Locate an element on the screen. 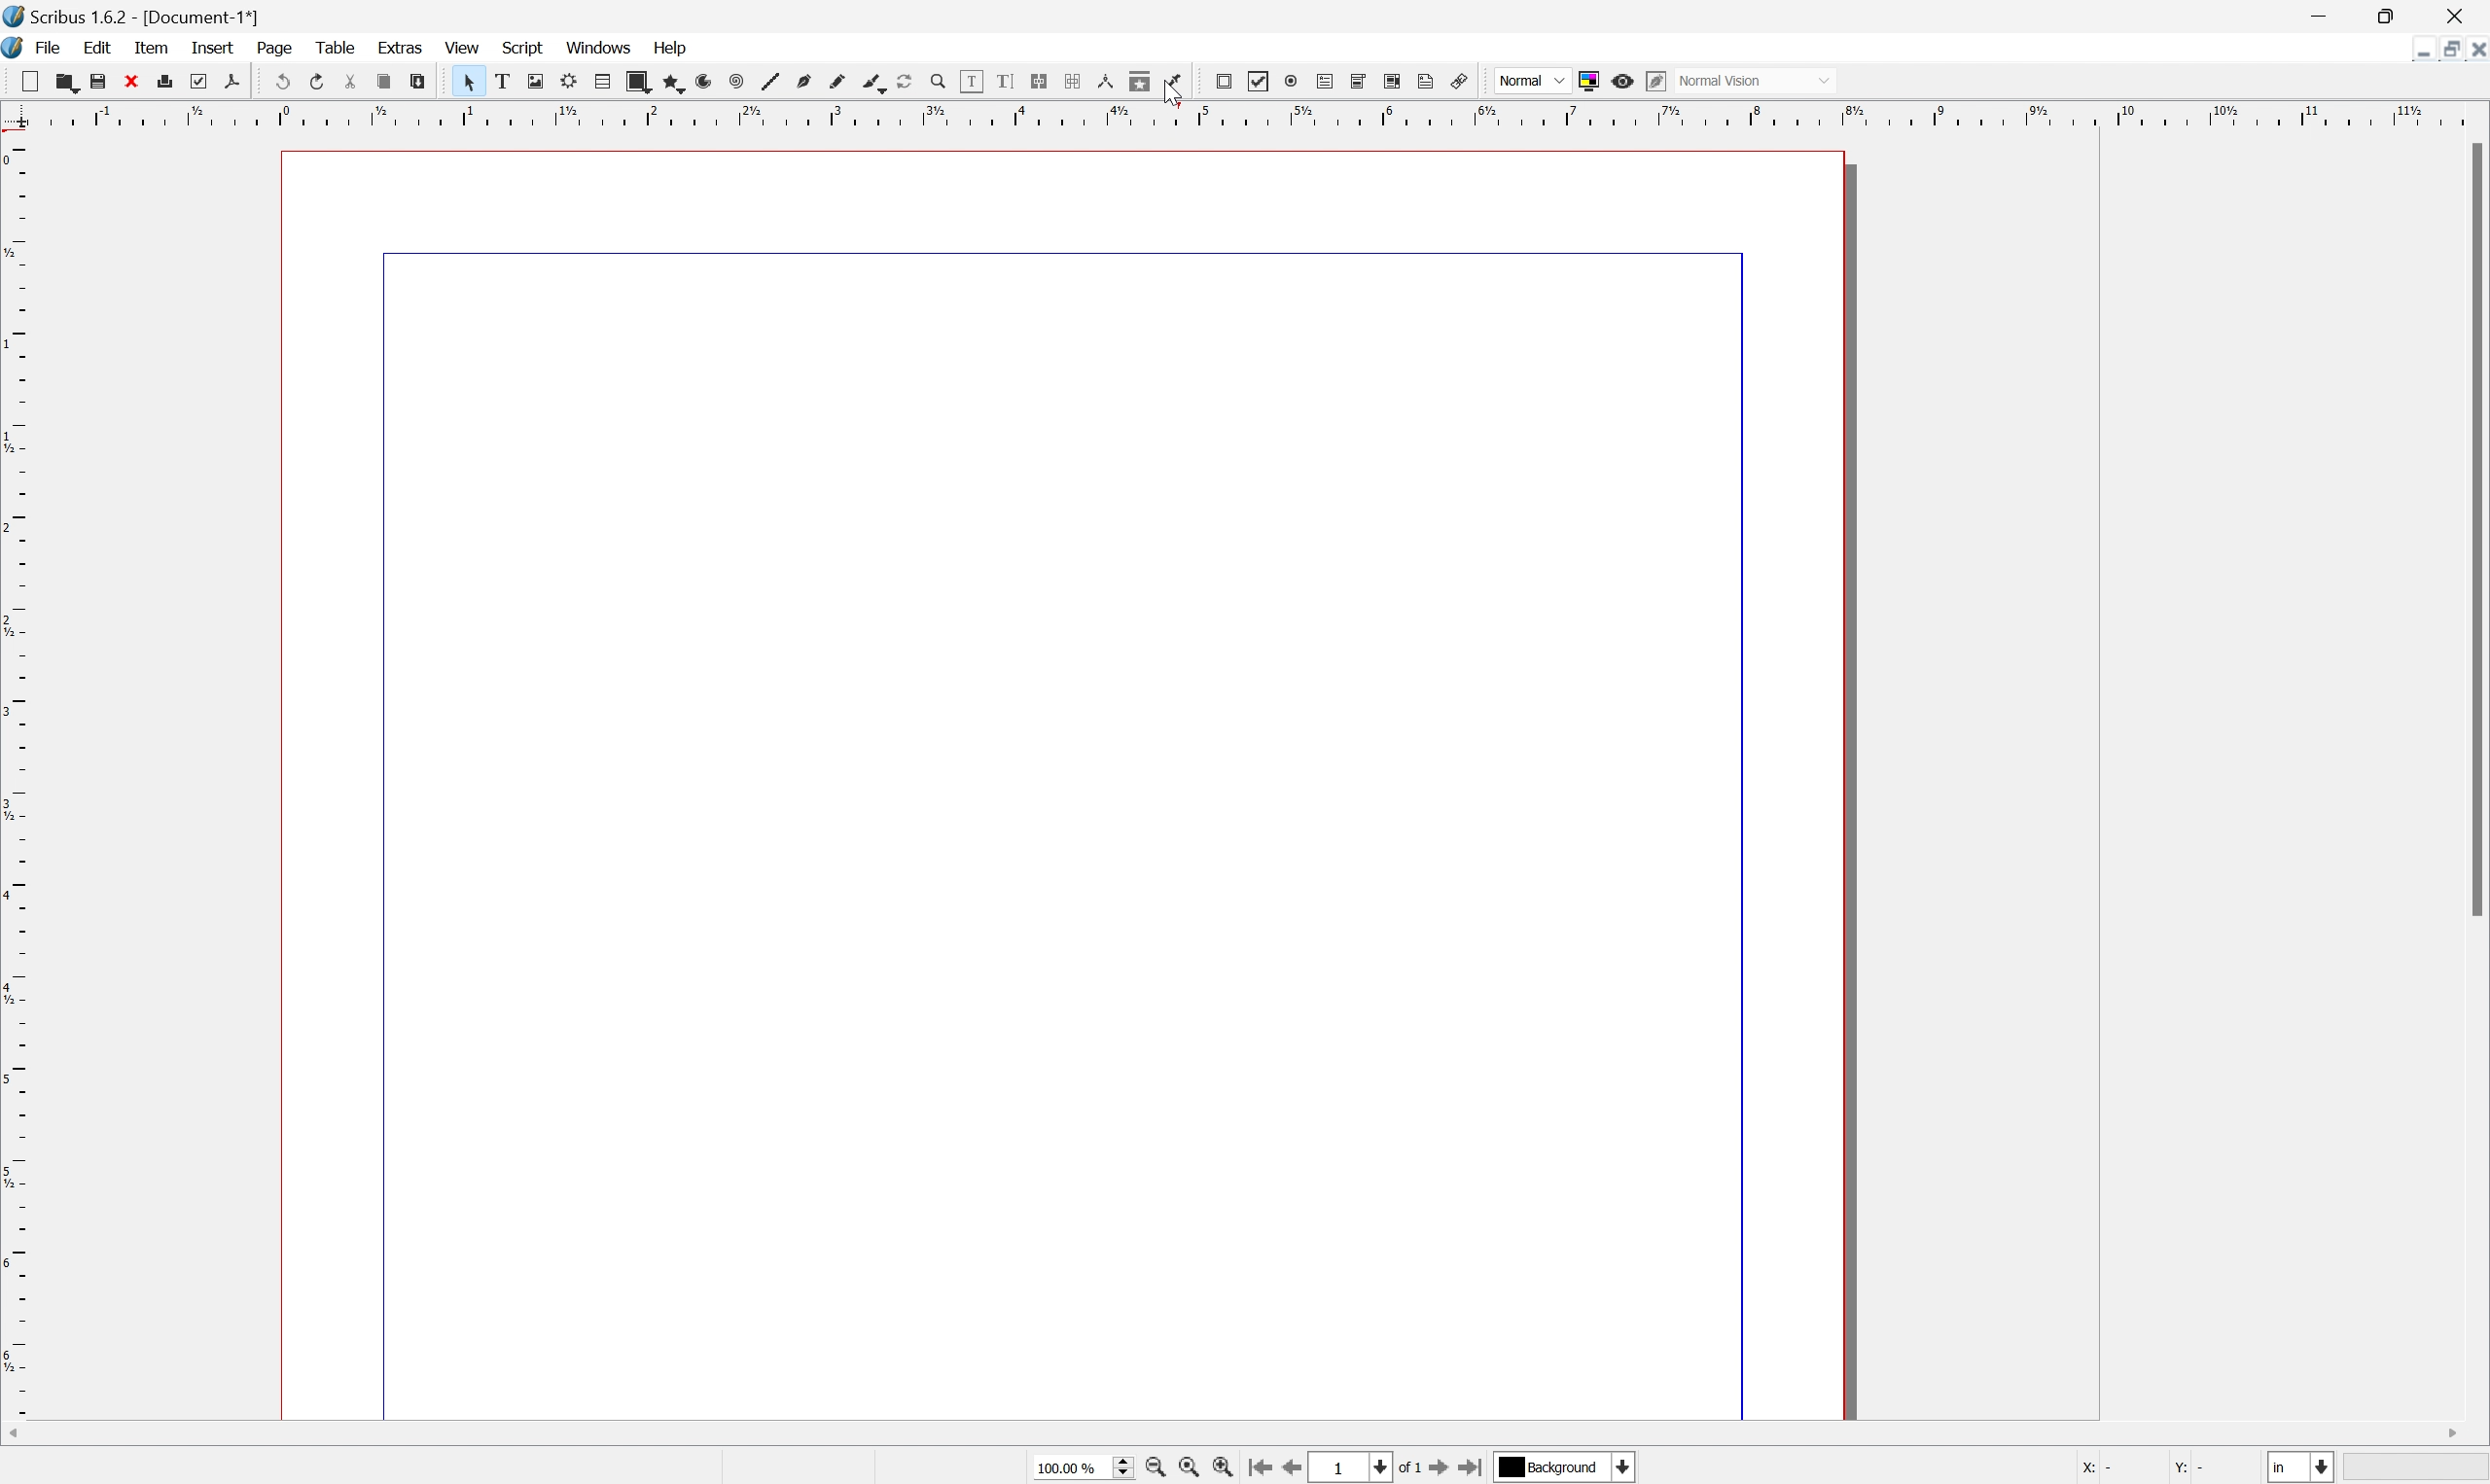  Scroll Bar is located at coordinates (2474, 528).